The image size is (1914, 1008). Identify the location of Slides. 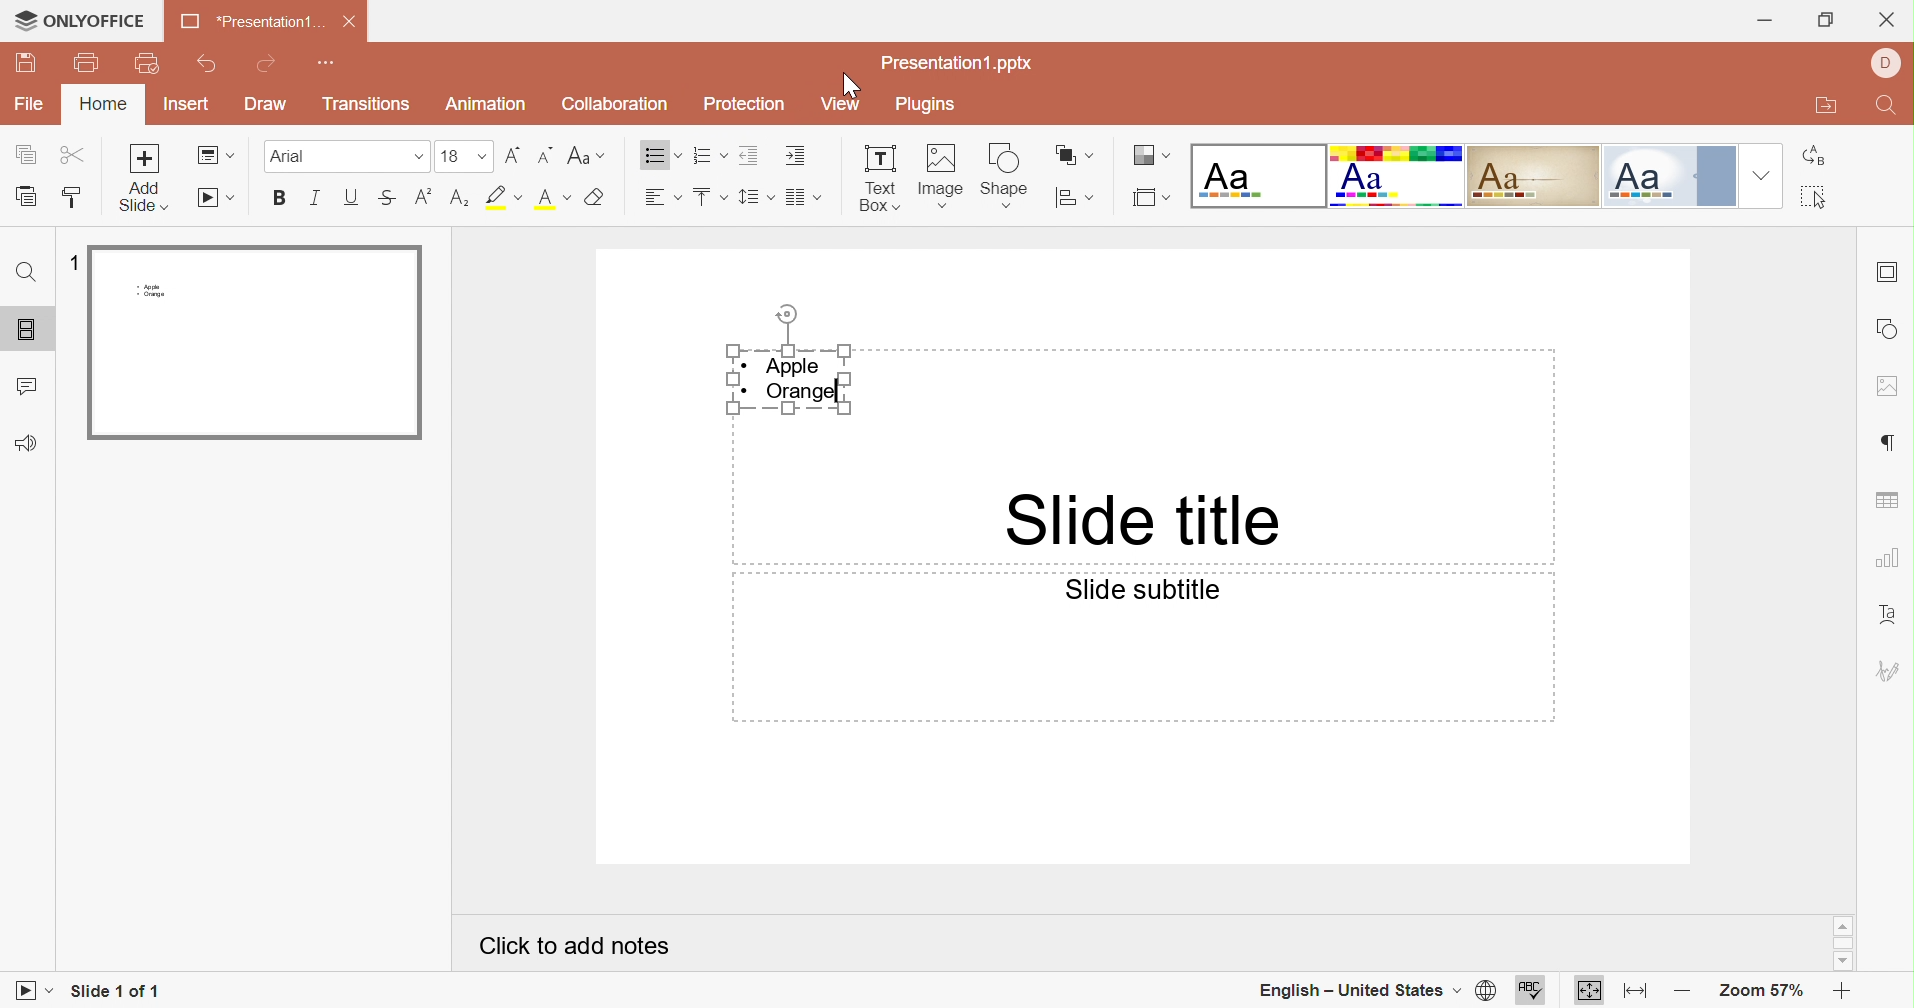
(29, 332).